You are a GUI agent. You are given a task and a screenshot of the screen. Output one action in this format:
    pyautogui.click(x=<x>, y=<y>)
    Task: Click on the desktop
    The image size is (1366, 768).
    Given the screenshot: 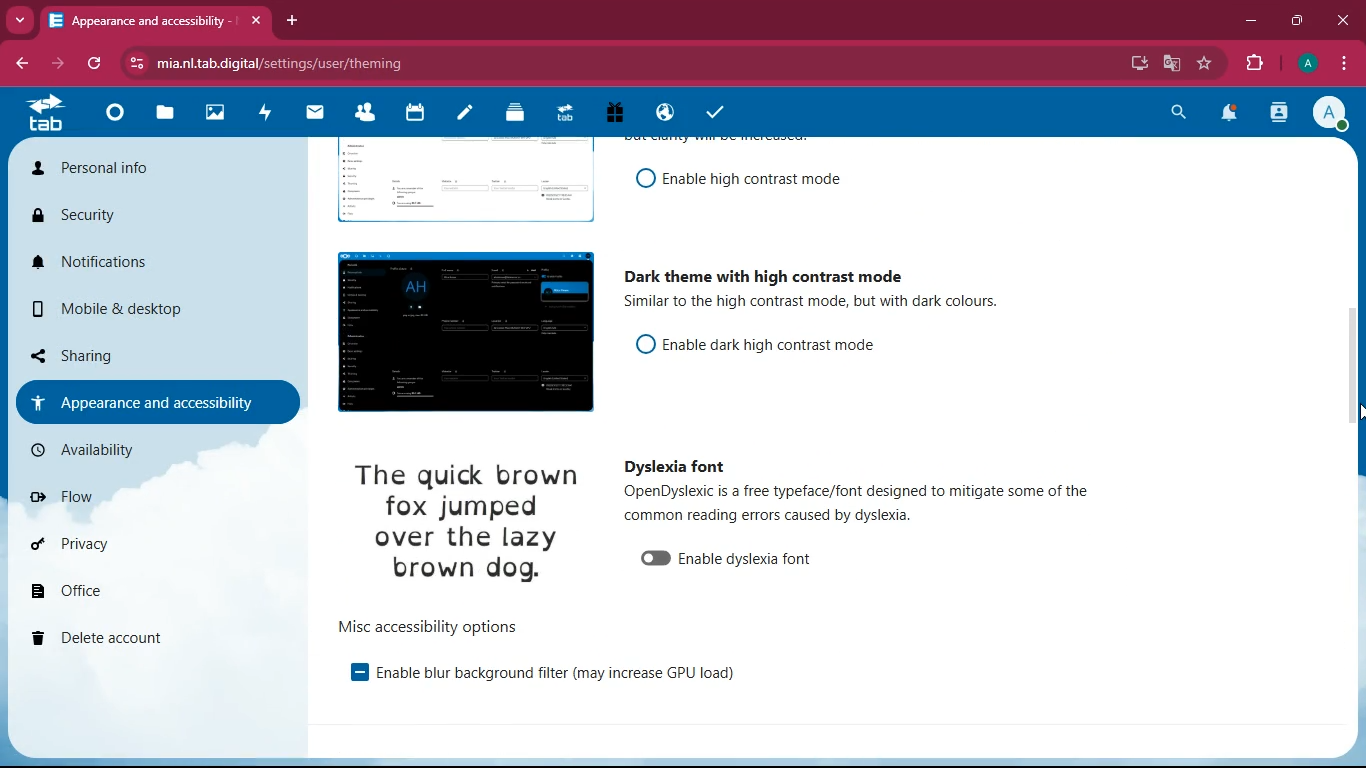 What is the action you would take?
    pyautogui.click(x=1135, y=65)
    